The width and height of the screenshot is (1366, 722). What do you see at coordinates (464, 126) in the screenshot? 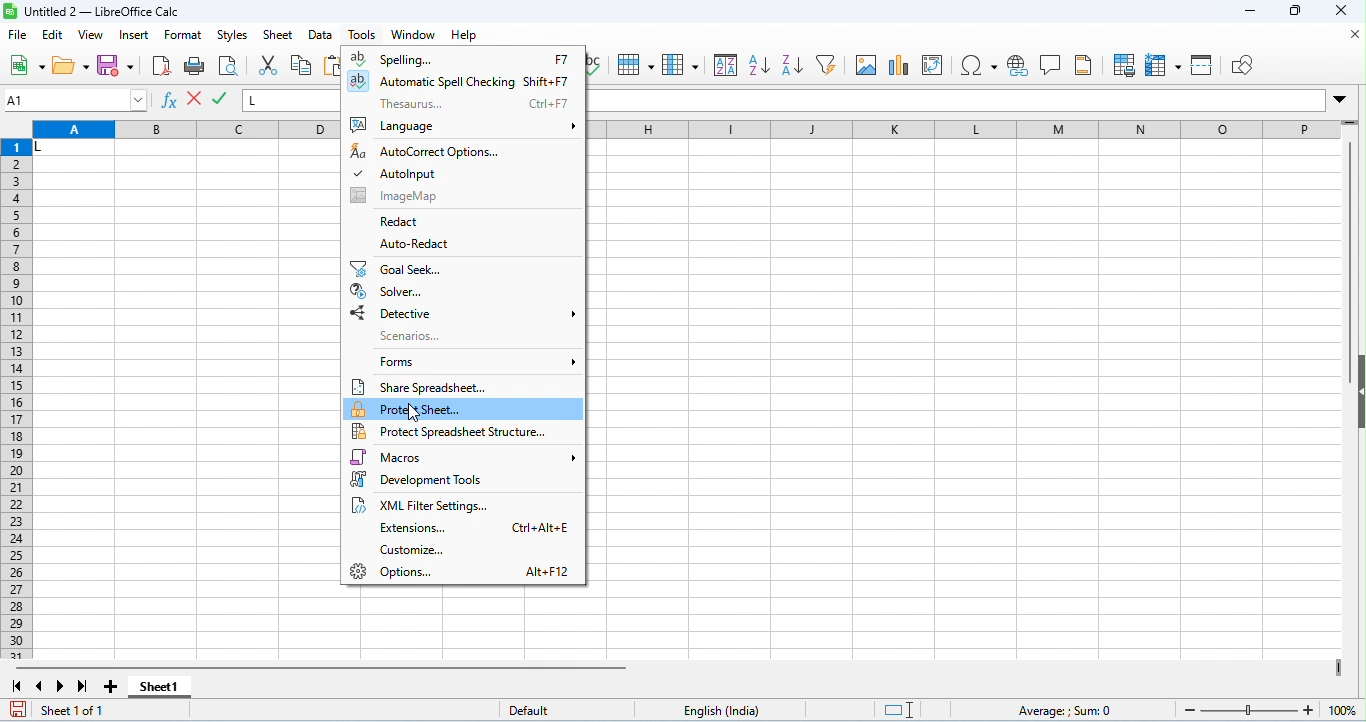
I see `language` at bounding box center [464, 126].